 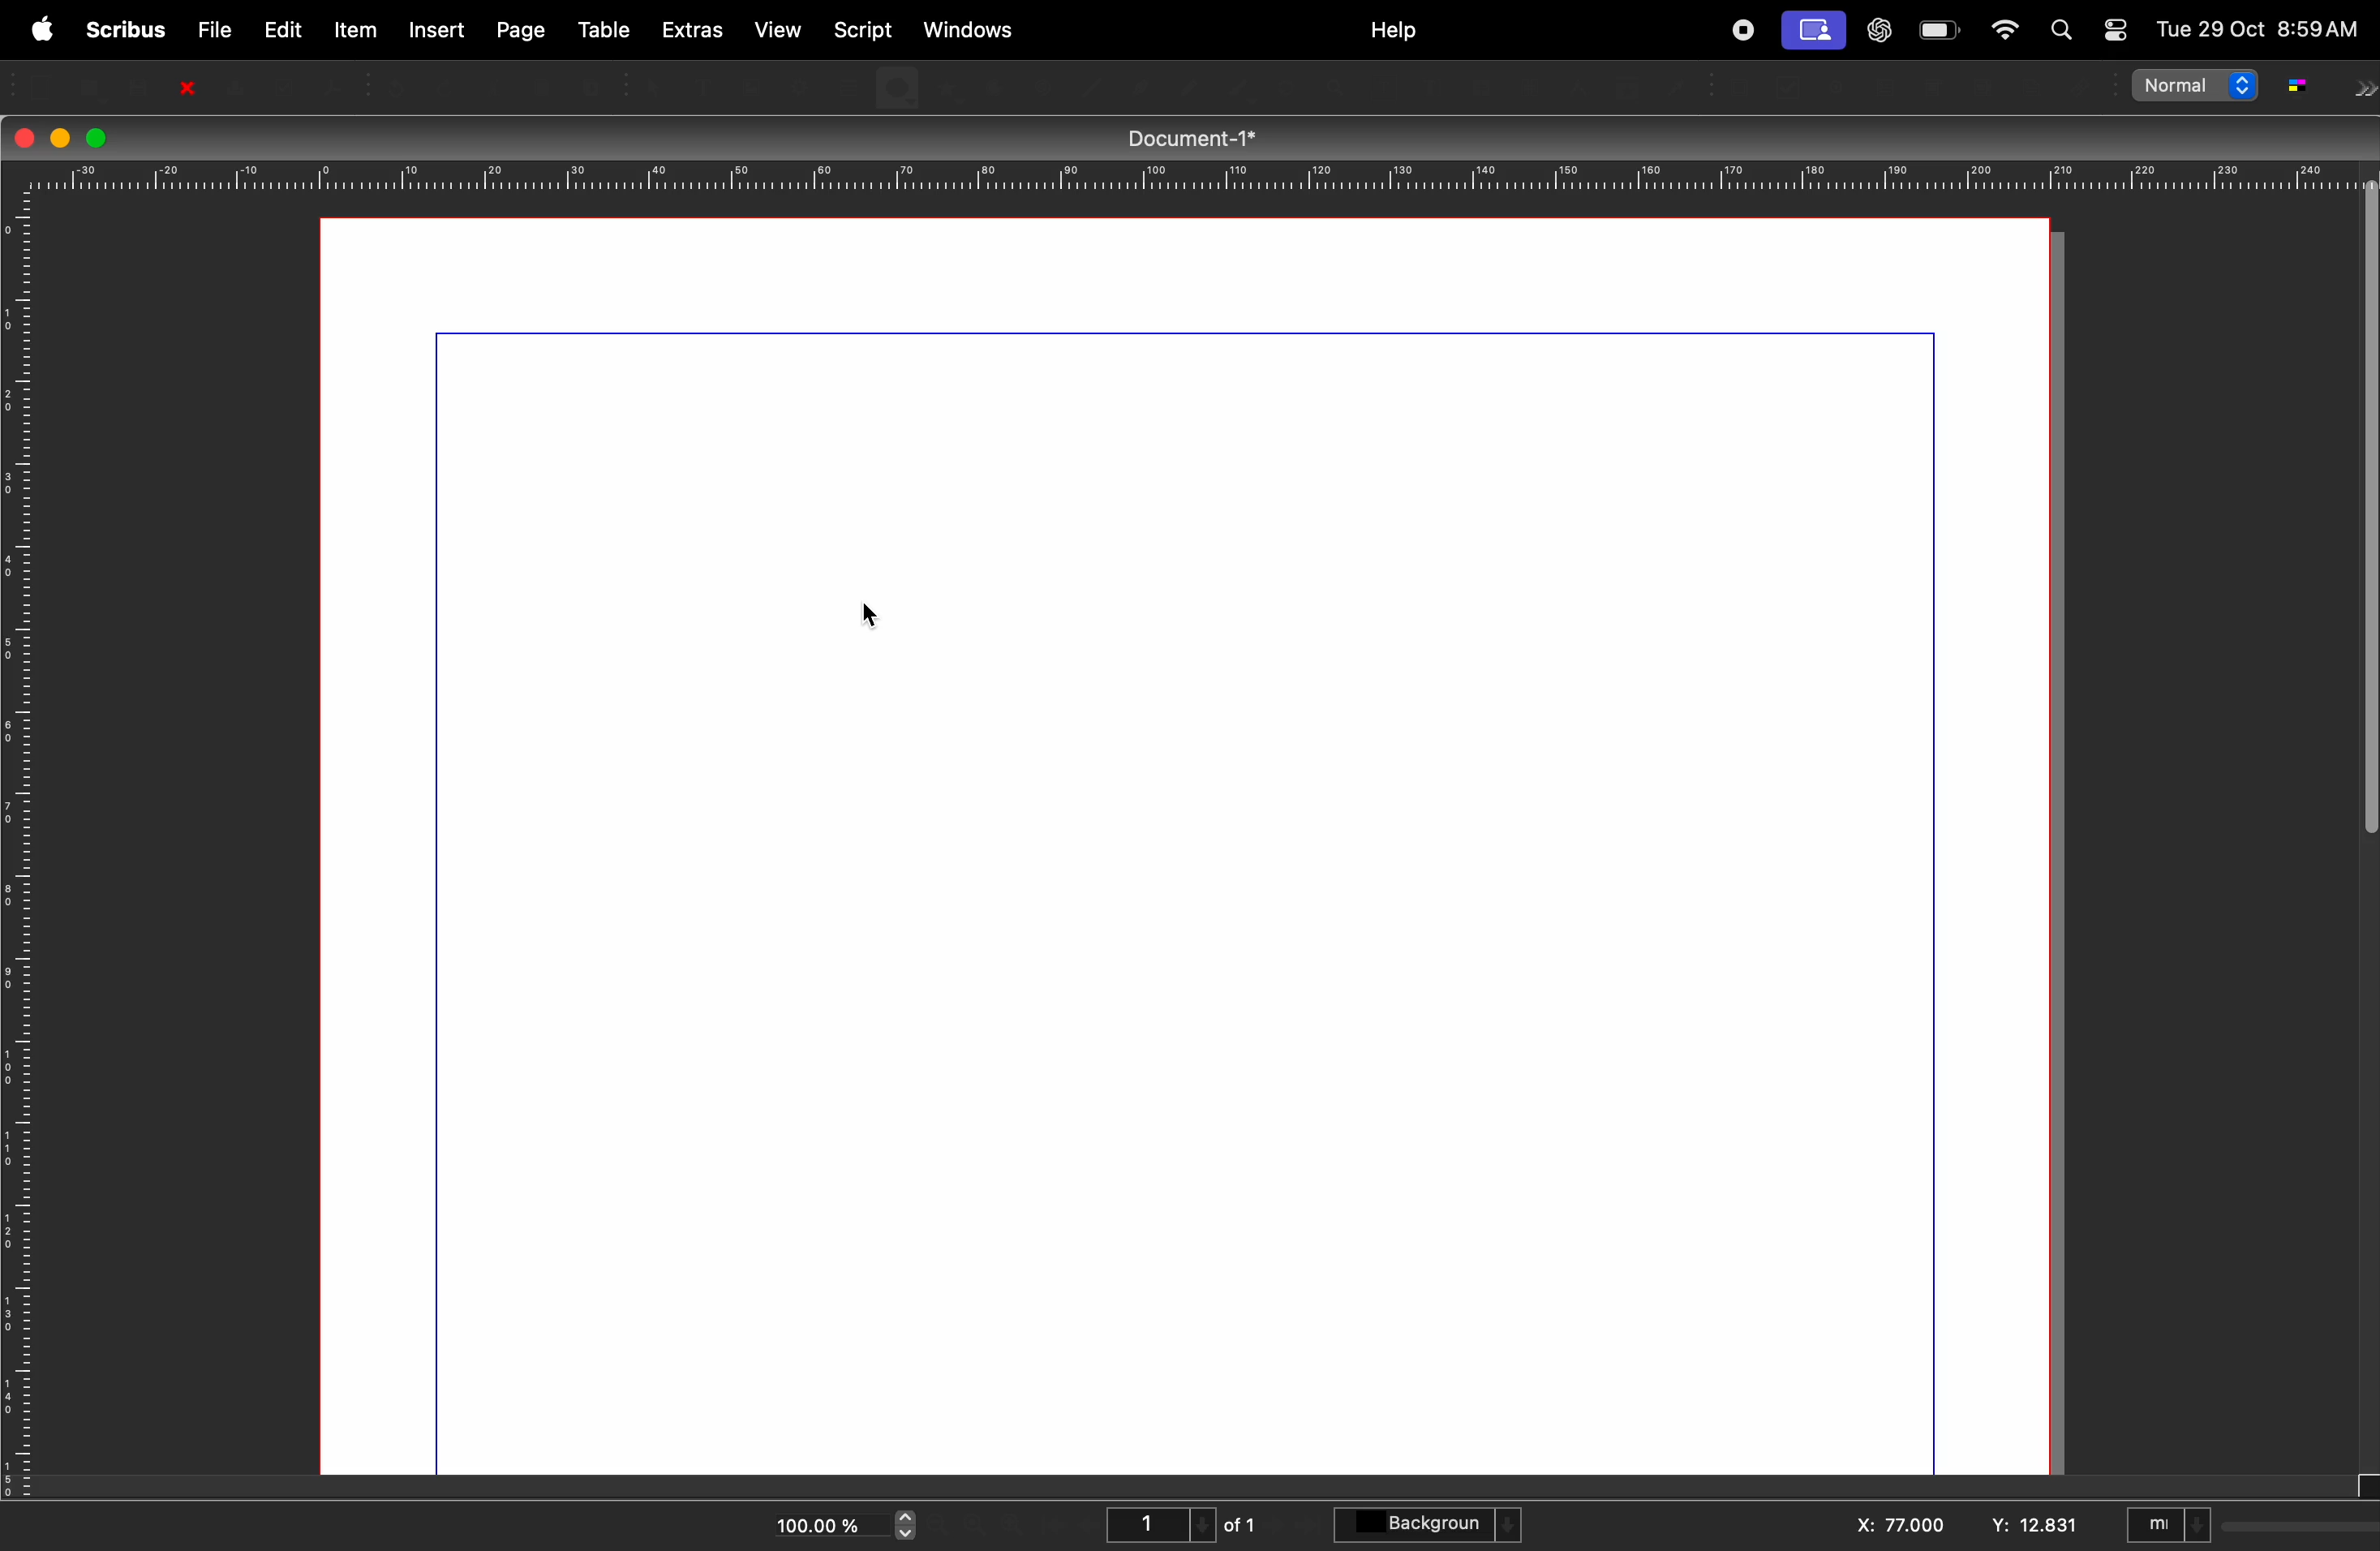 What do you see at coordinates (972, 28) in the screenshot?
I see `windows` at bounding box center [972, 28].